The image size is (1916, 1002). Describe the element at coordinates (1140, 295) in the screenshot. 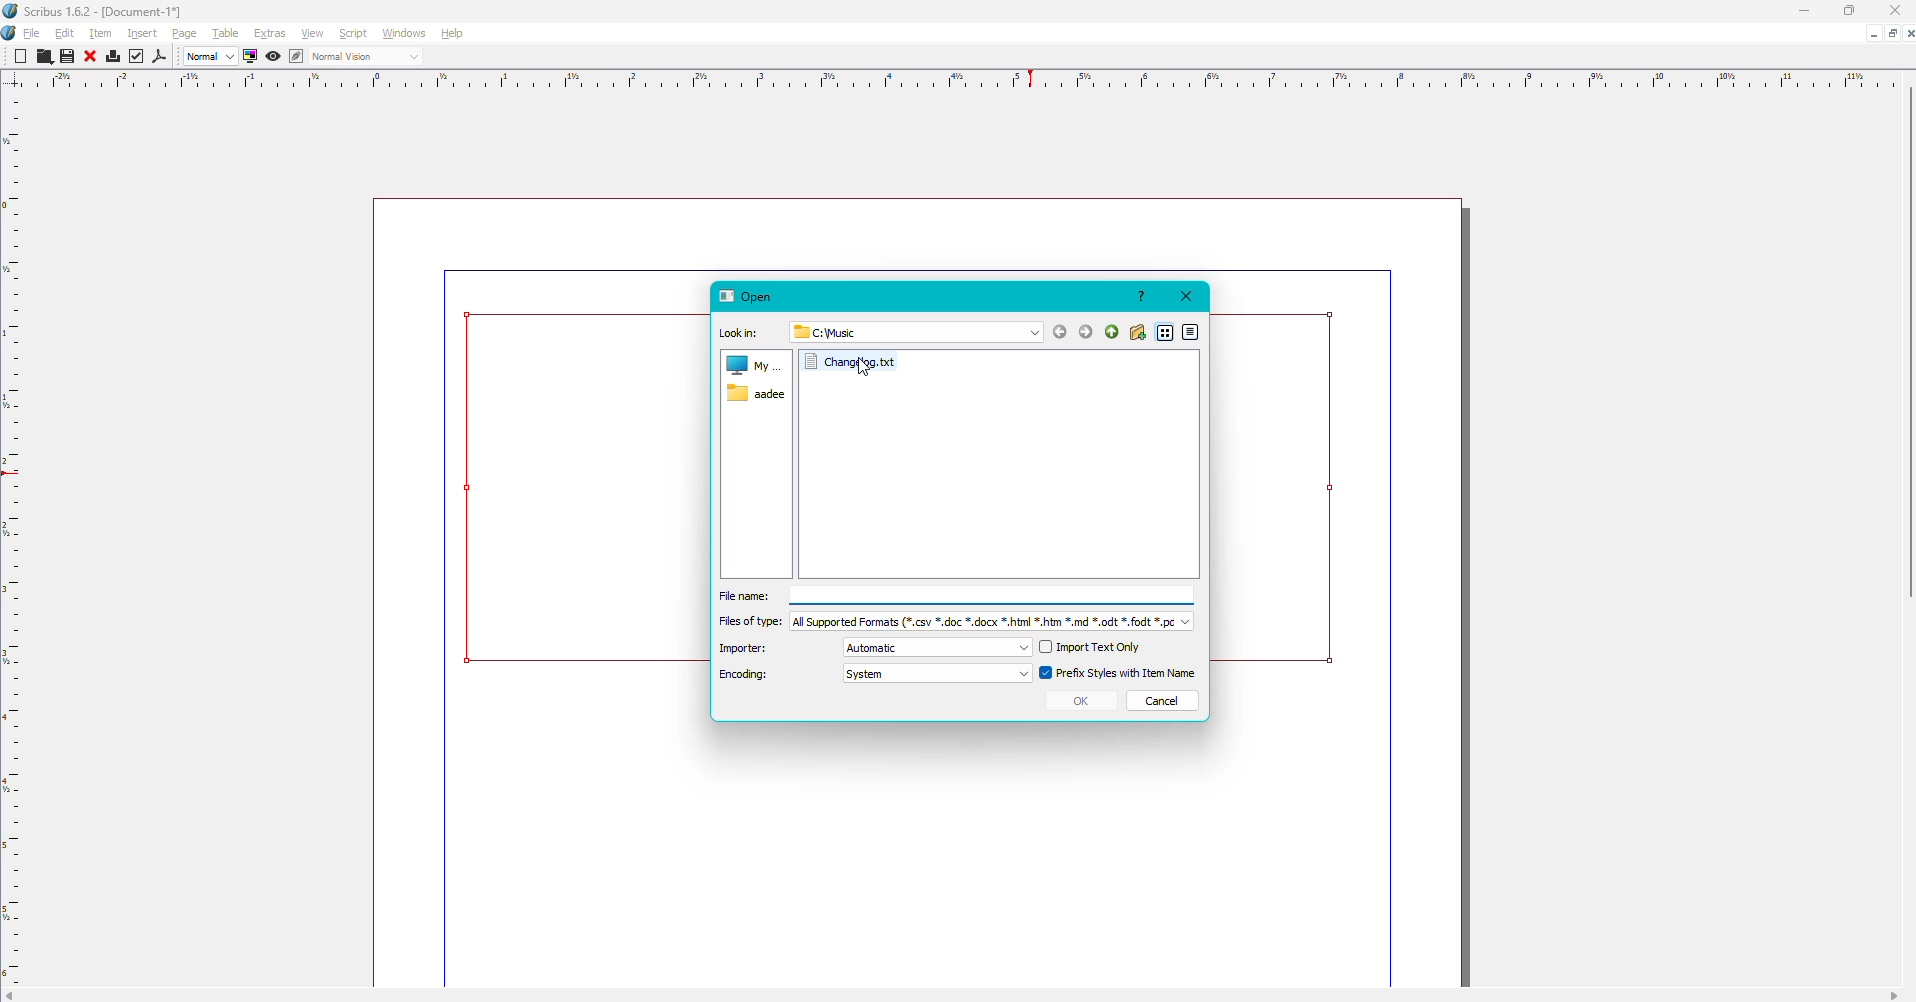

I see `help` at that location.